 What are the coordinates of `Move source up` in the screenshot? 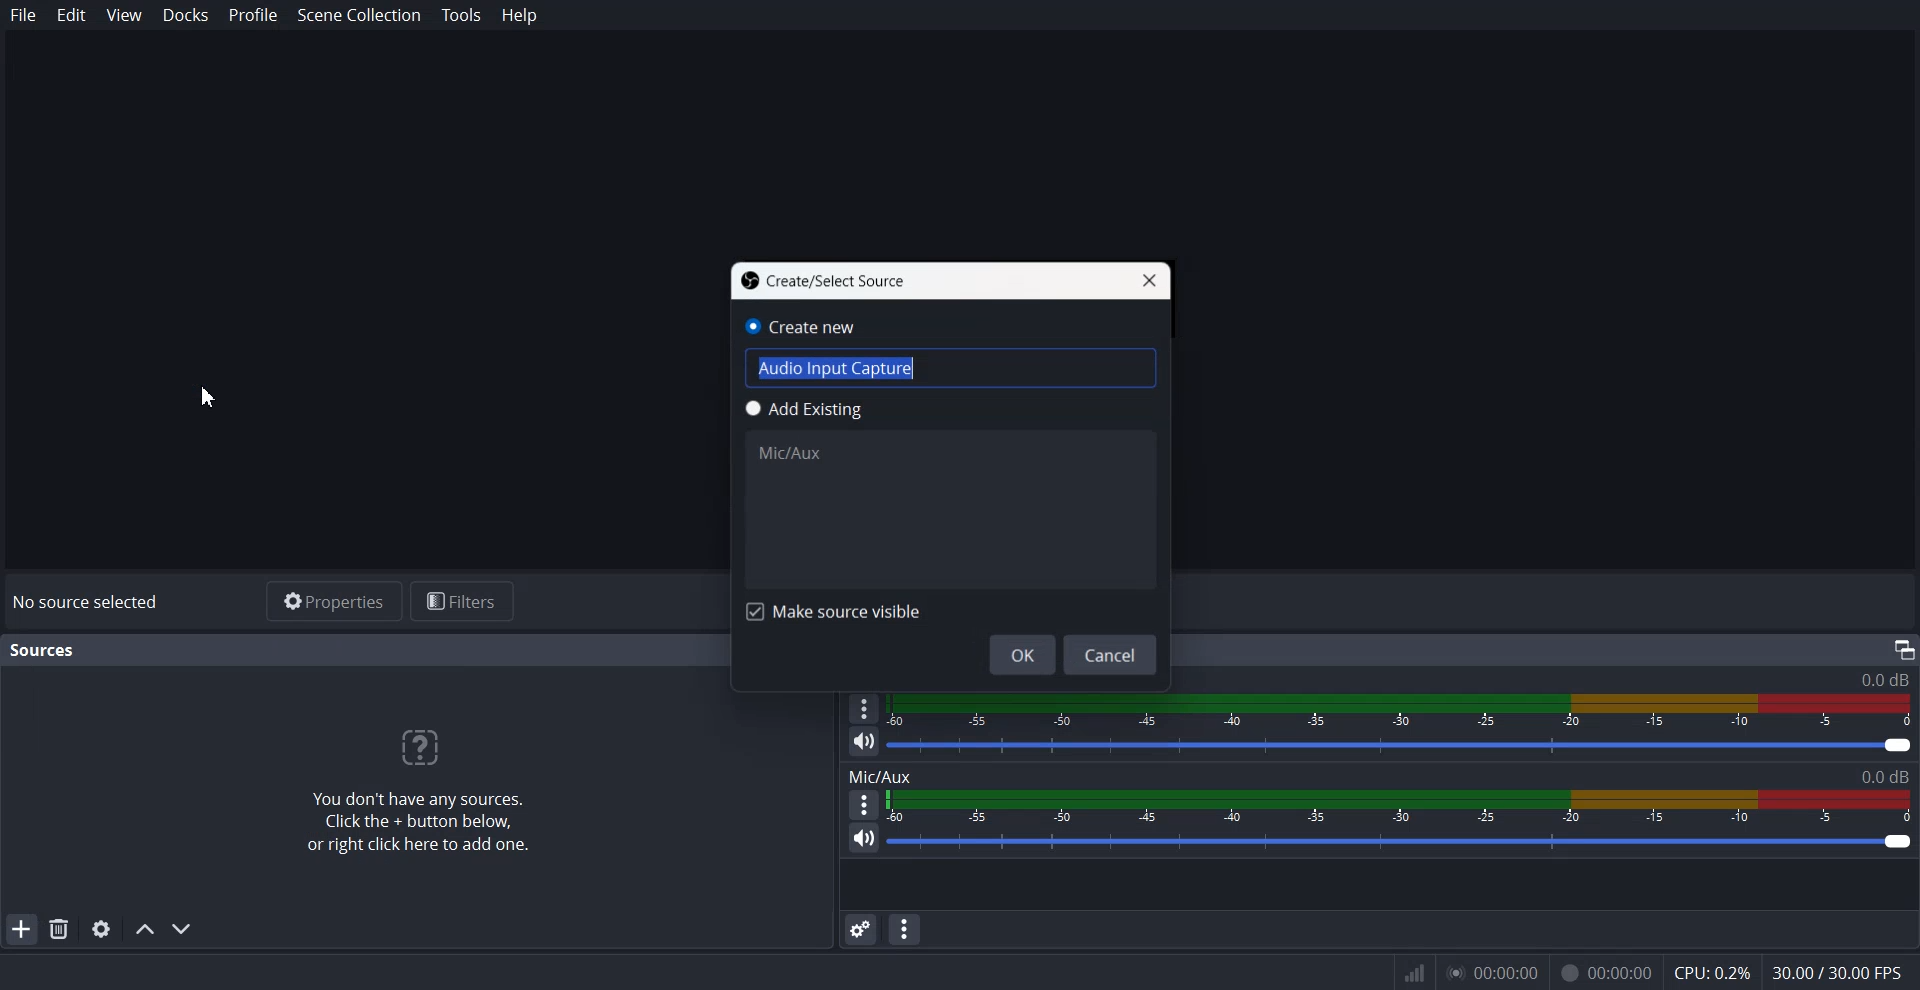 It's located at (145, 929).